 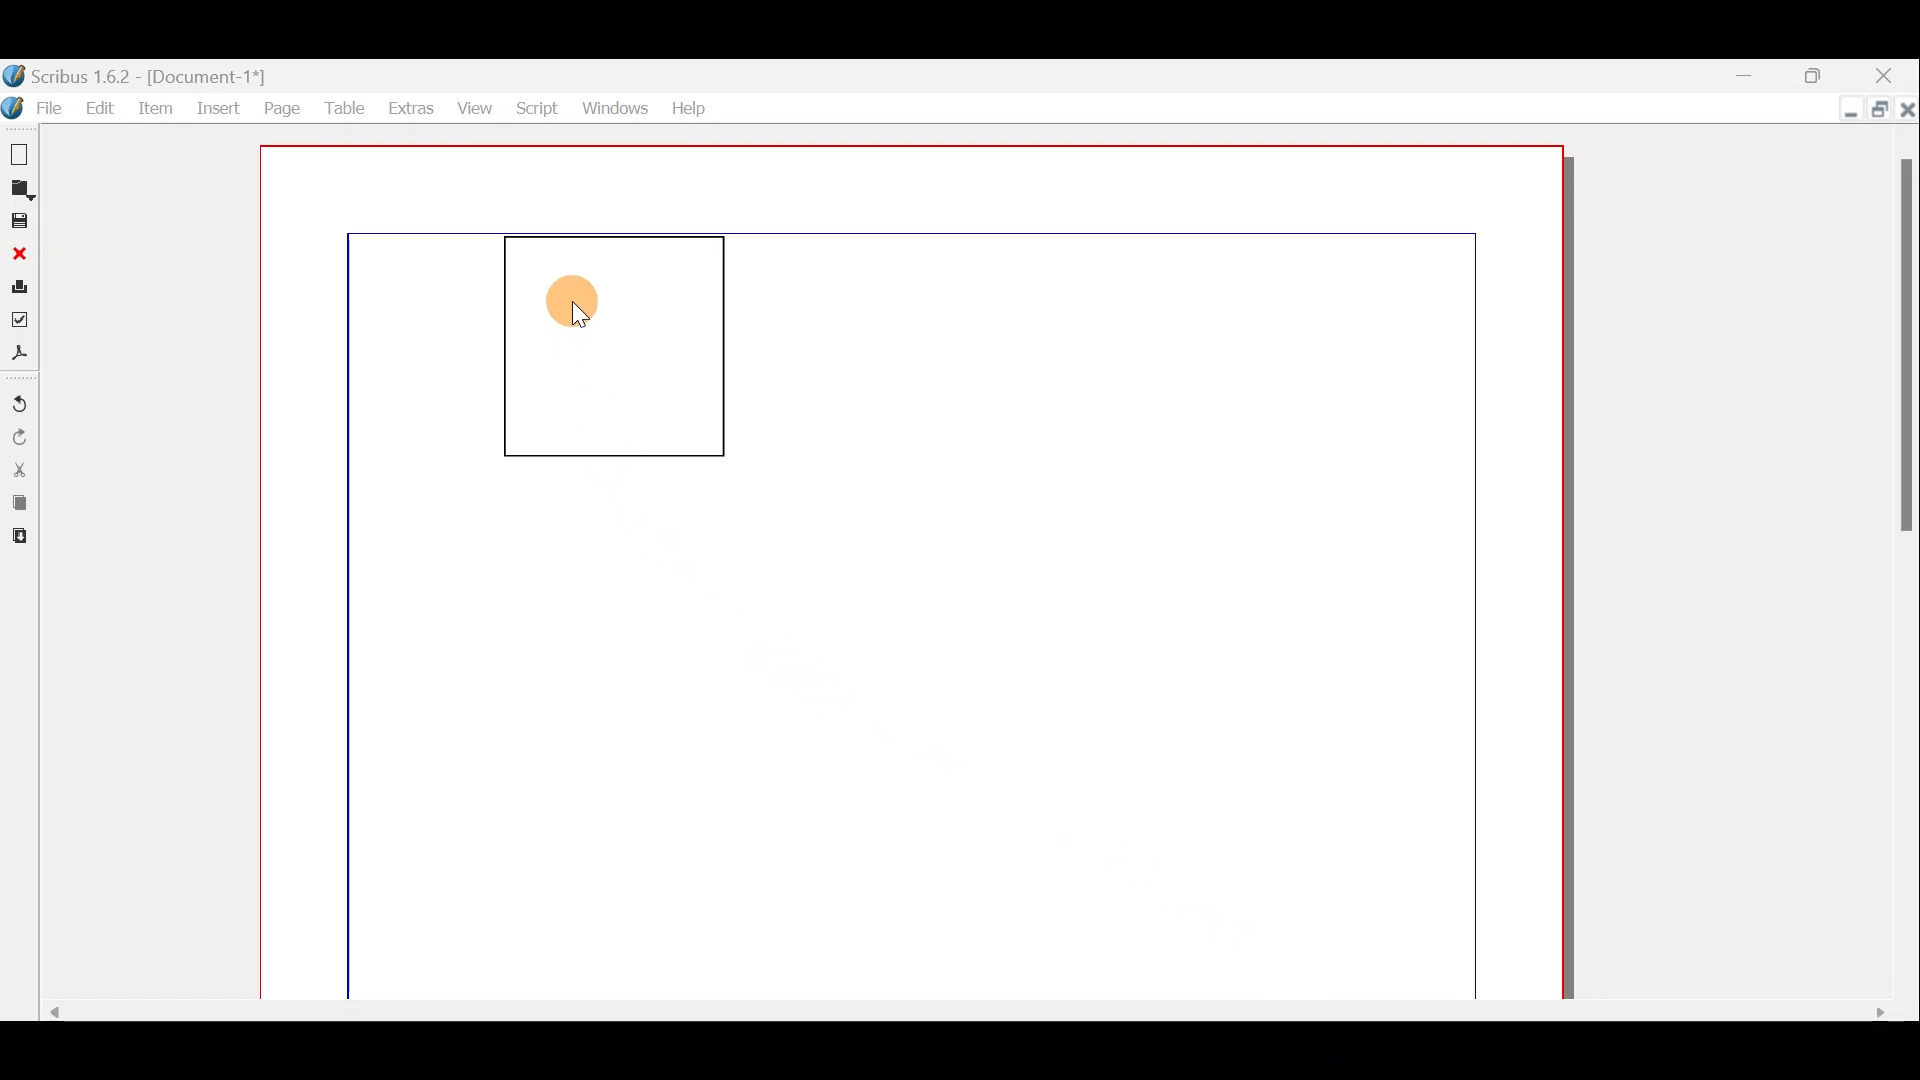 What do you see at coordinates (16, 505) in the screenshot?
I see `Copy` at bounding box center [16, 505].